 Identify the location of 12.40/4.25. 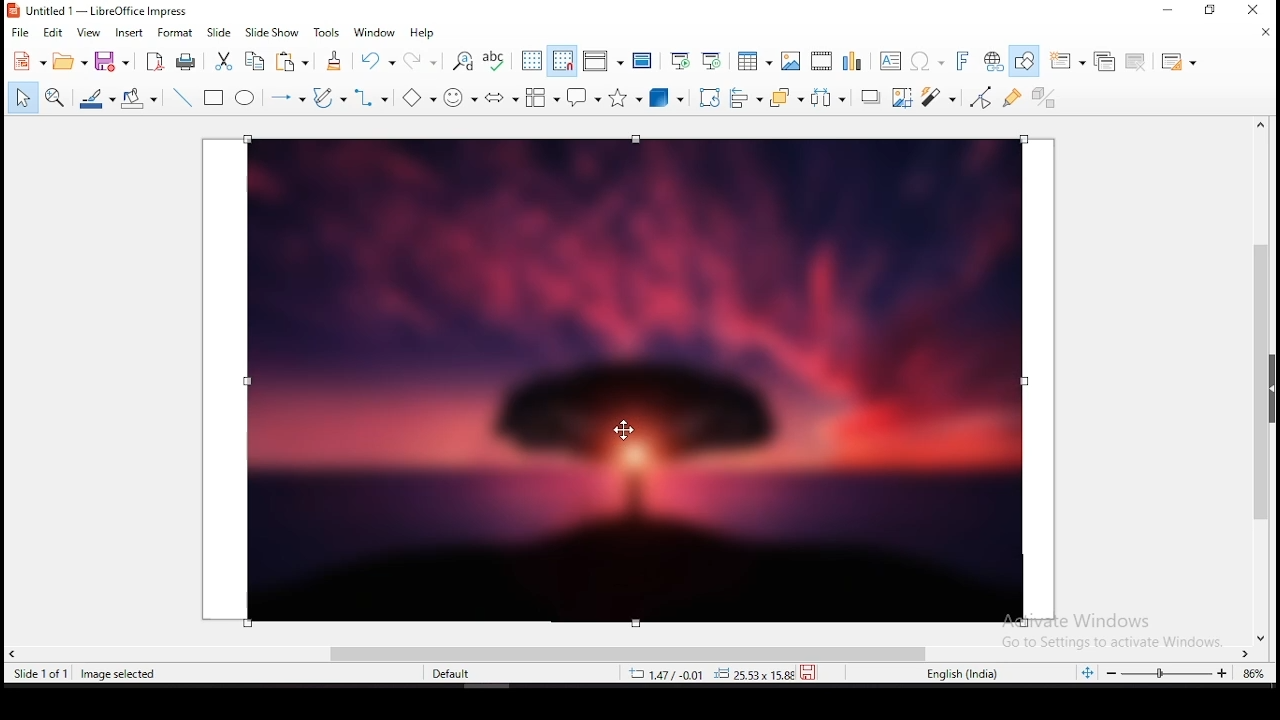
(669, 674).